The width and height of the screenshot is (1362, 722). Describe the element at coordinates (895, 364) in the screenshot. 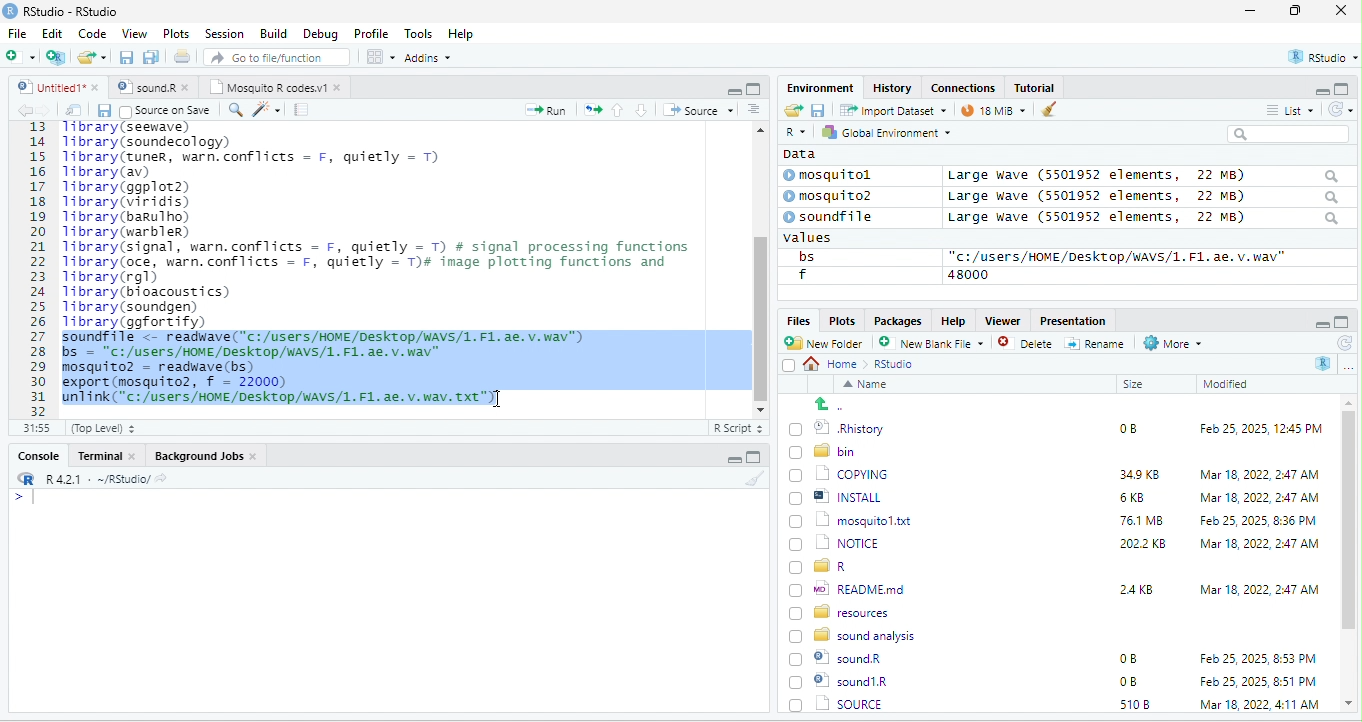

I see `Rstudio` at that location.